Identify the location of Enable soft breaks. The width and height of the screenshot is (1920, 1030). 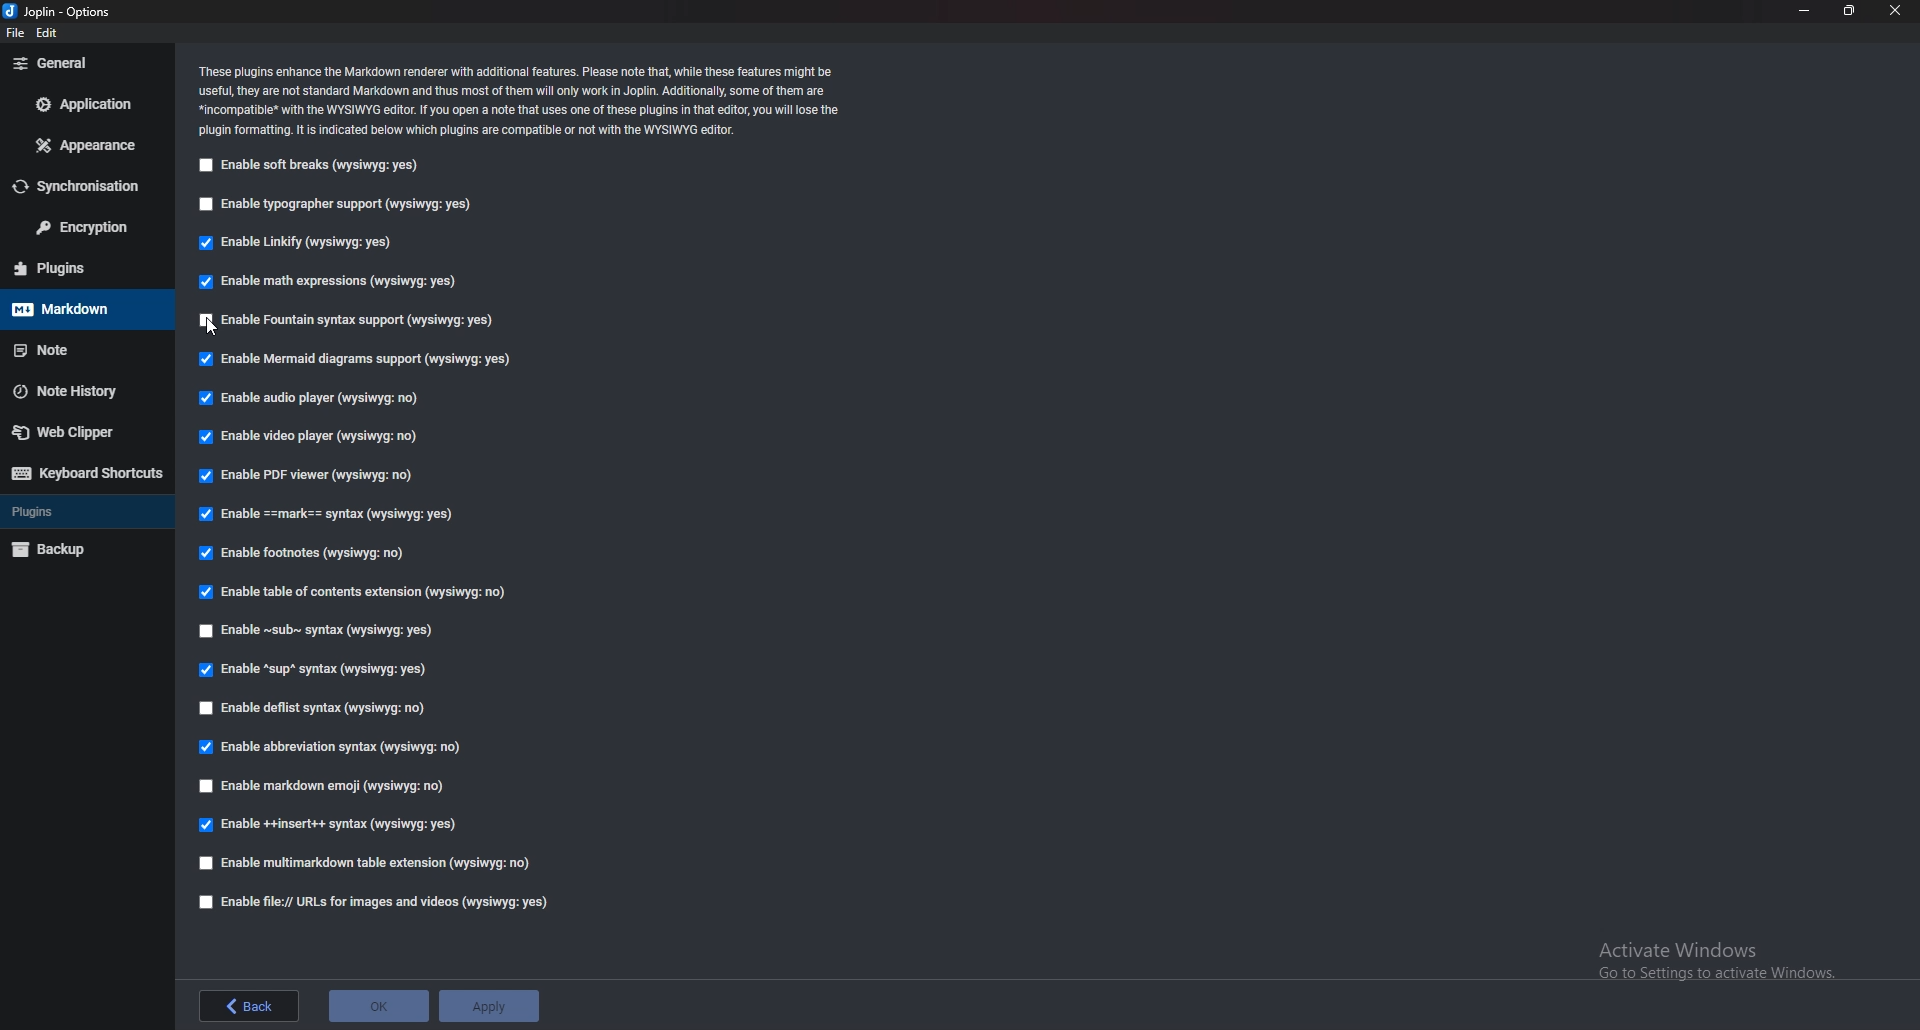
(314, 166).